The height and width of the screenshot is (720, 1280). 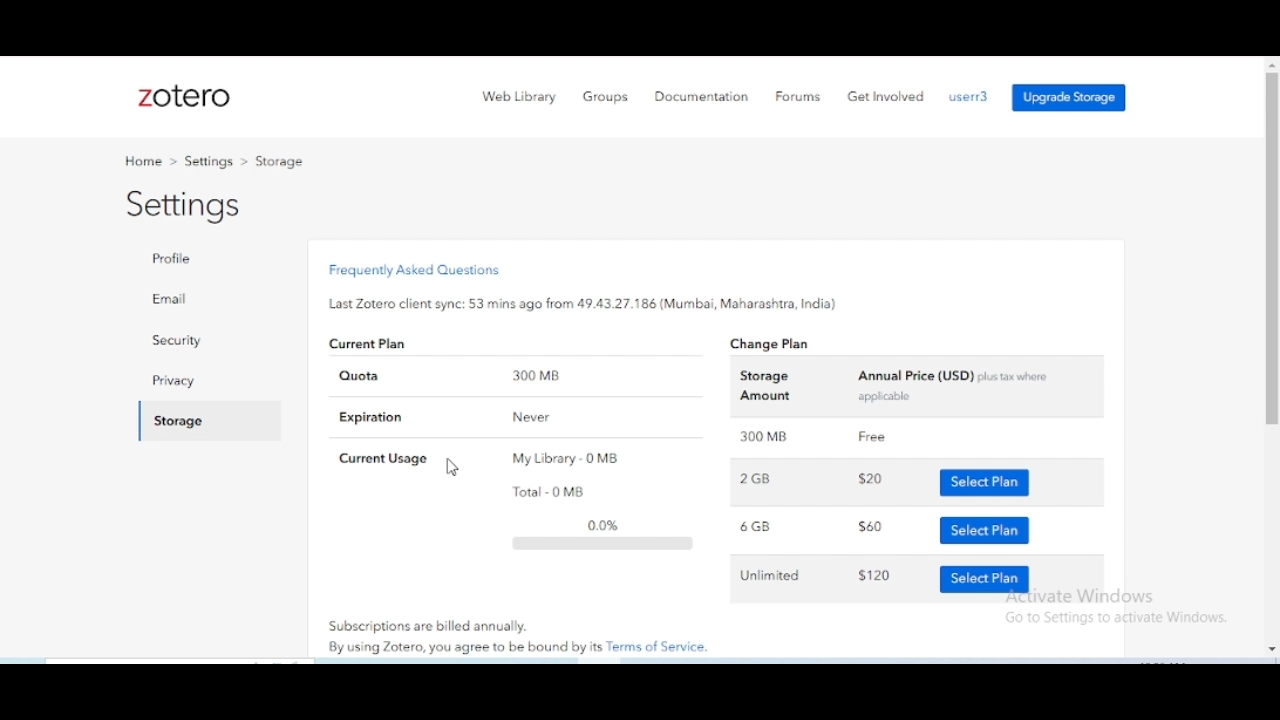 What do you see at coordinates (570, 459) in the screenshot?
I see `my library - 0 MB` at bounding box center [570, 459].